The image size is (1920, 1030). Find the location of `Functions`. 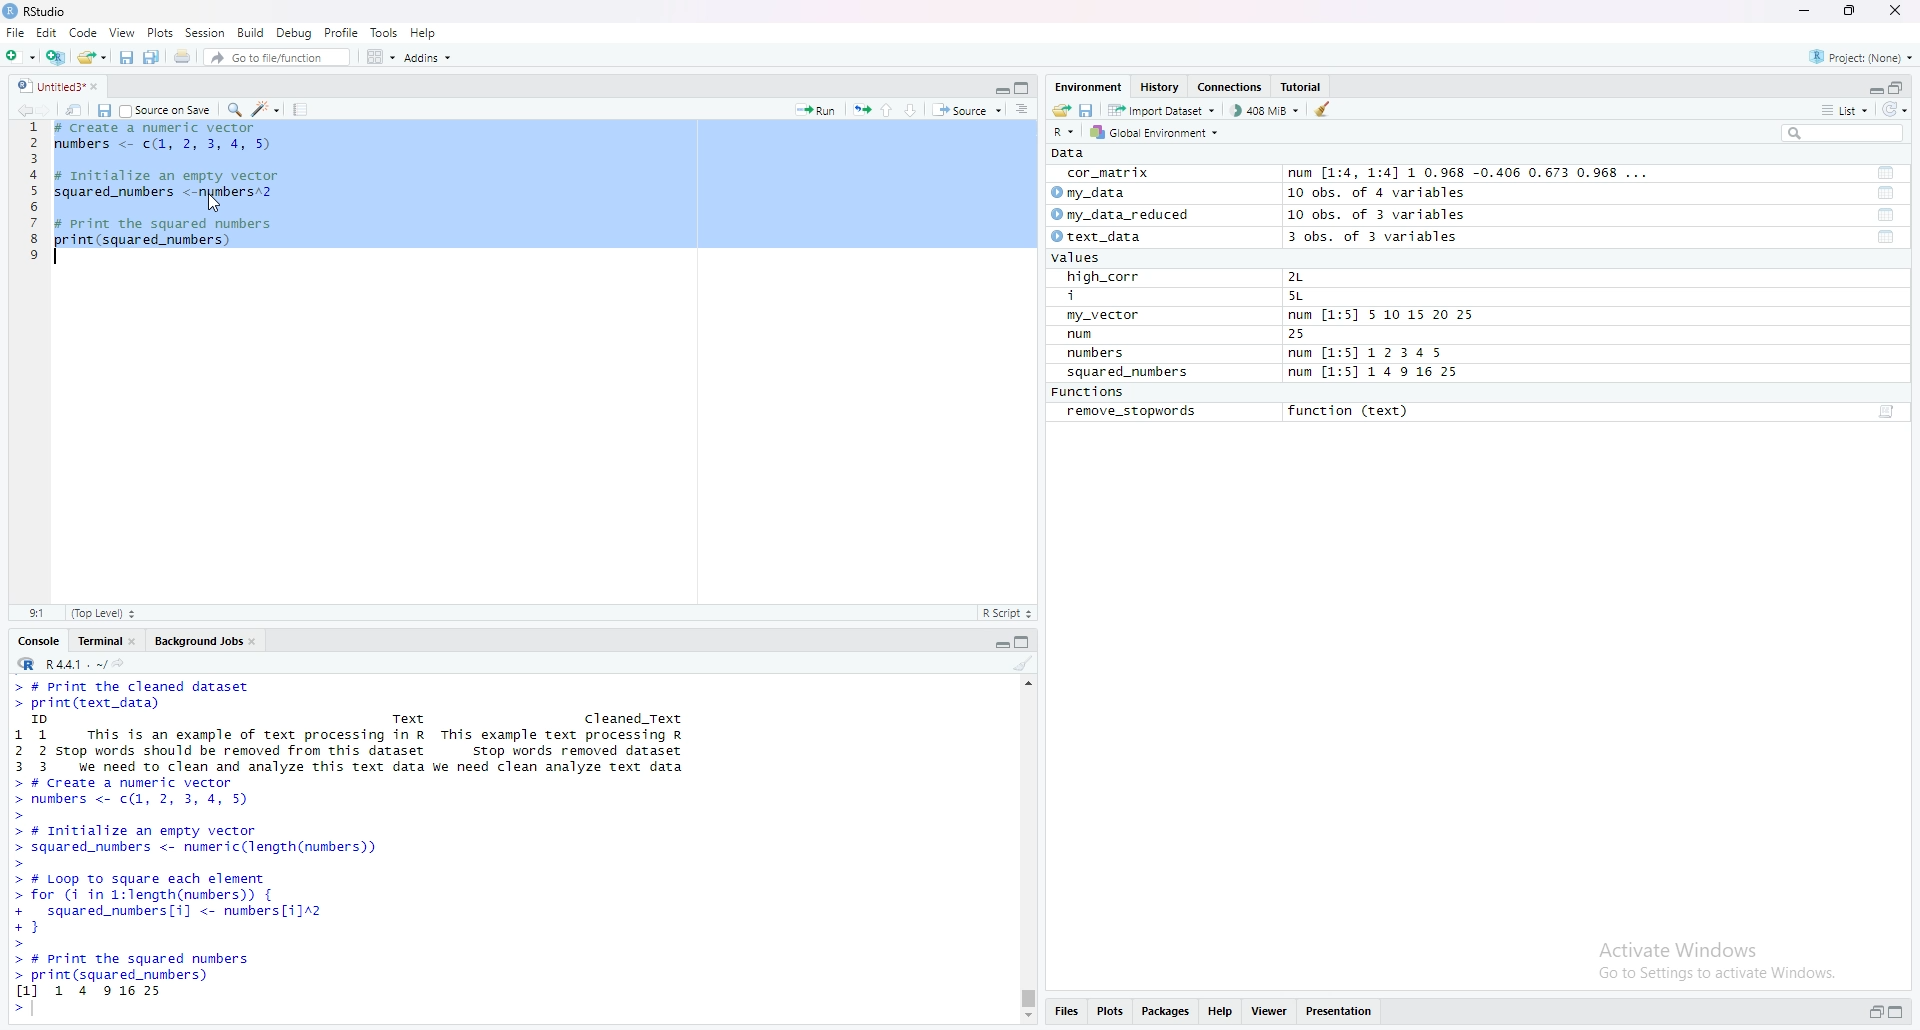

Functions is located at coordinates (1091, 393).